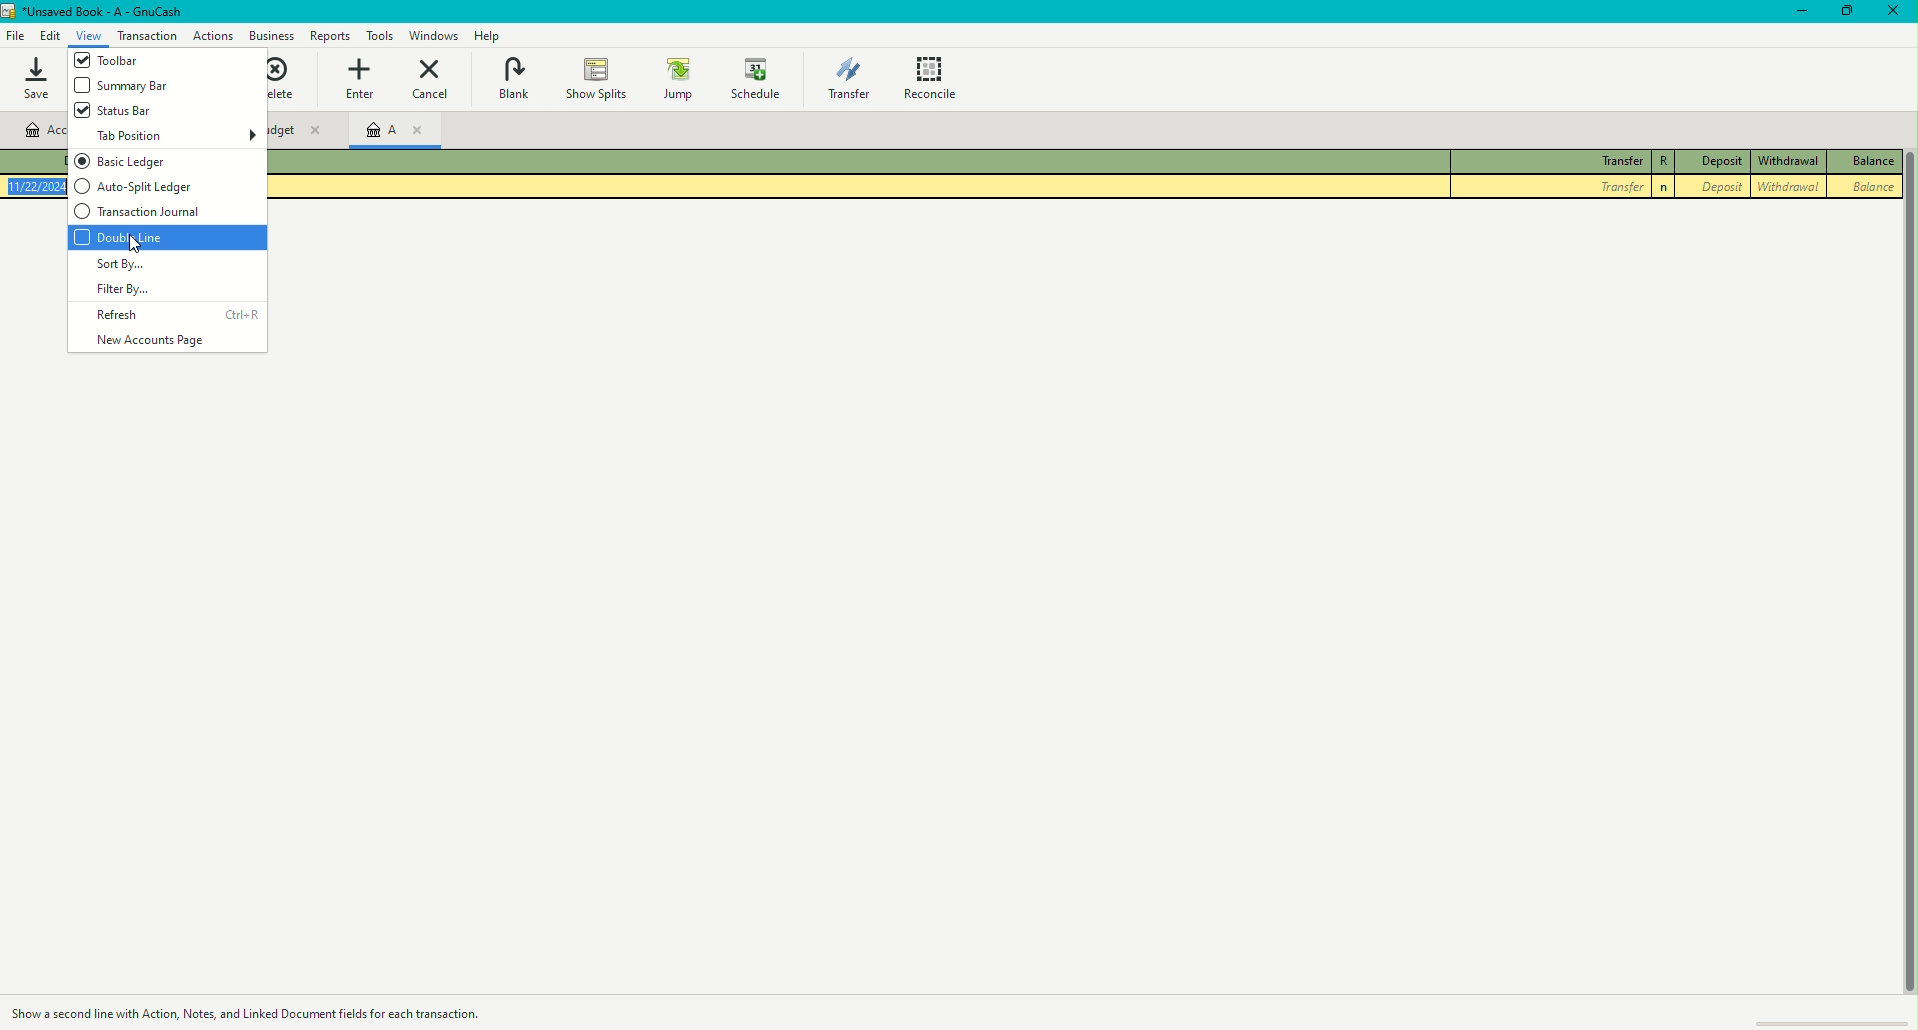 The image size is (1918, 1030). What do you see at coordinates (1662, 186) in the screenshot?
I see `n` at bounding box center [1662, 186].